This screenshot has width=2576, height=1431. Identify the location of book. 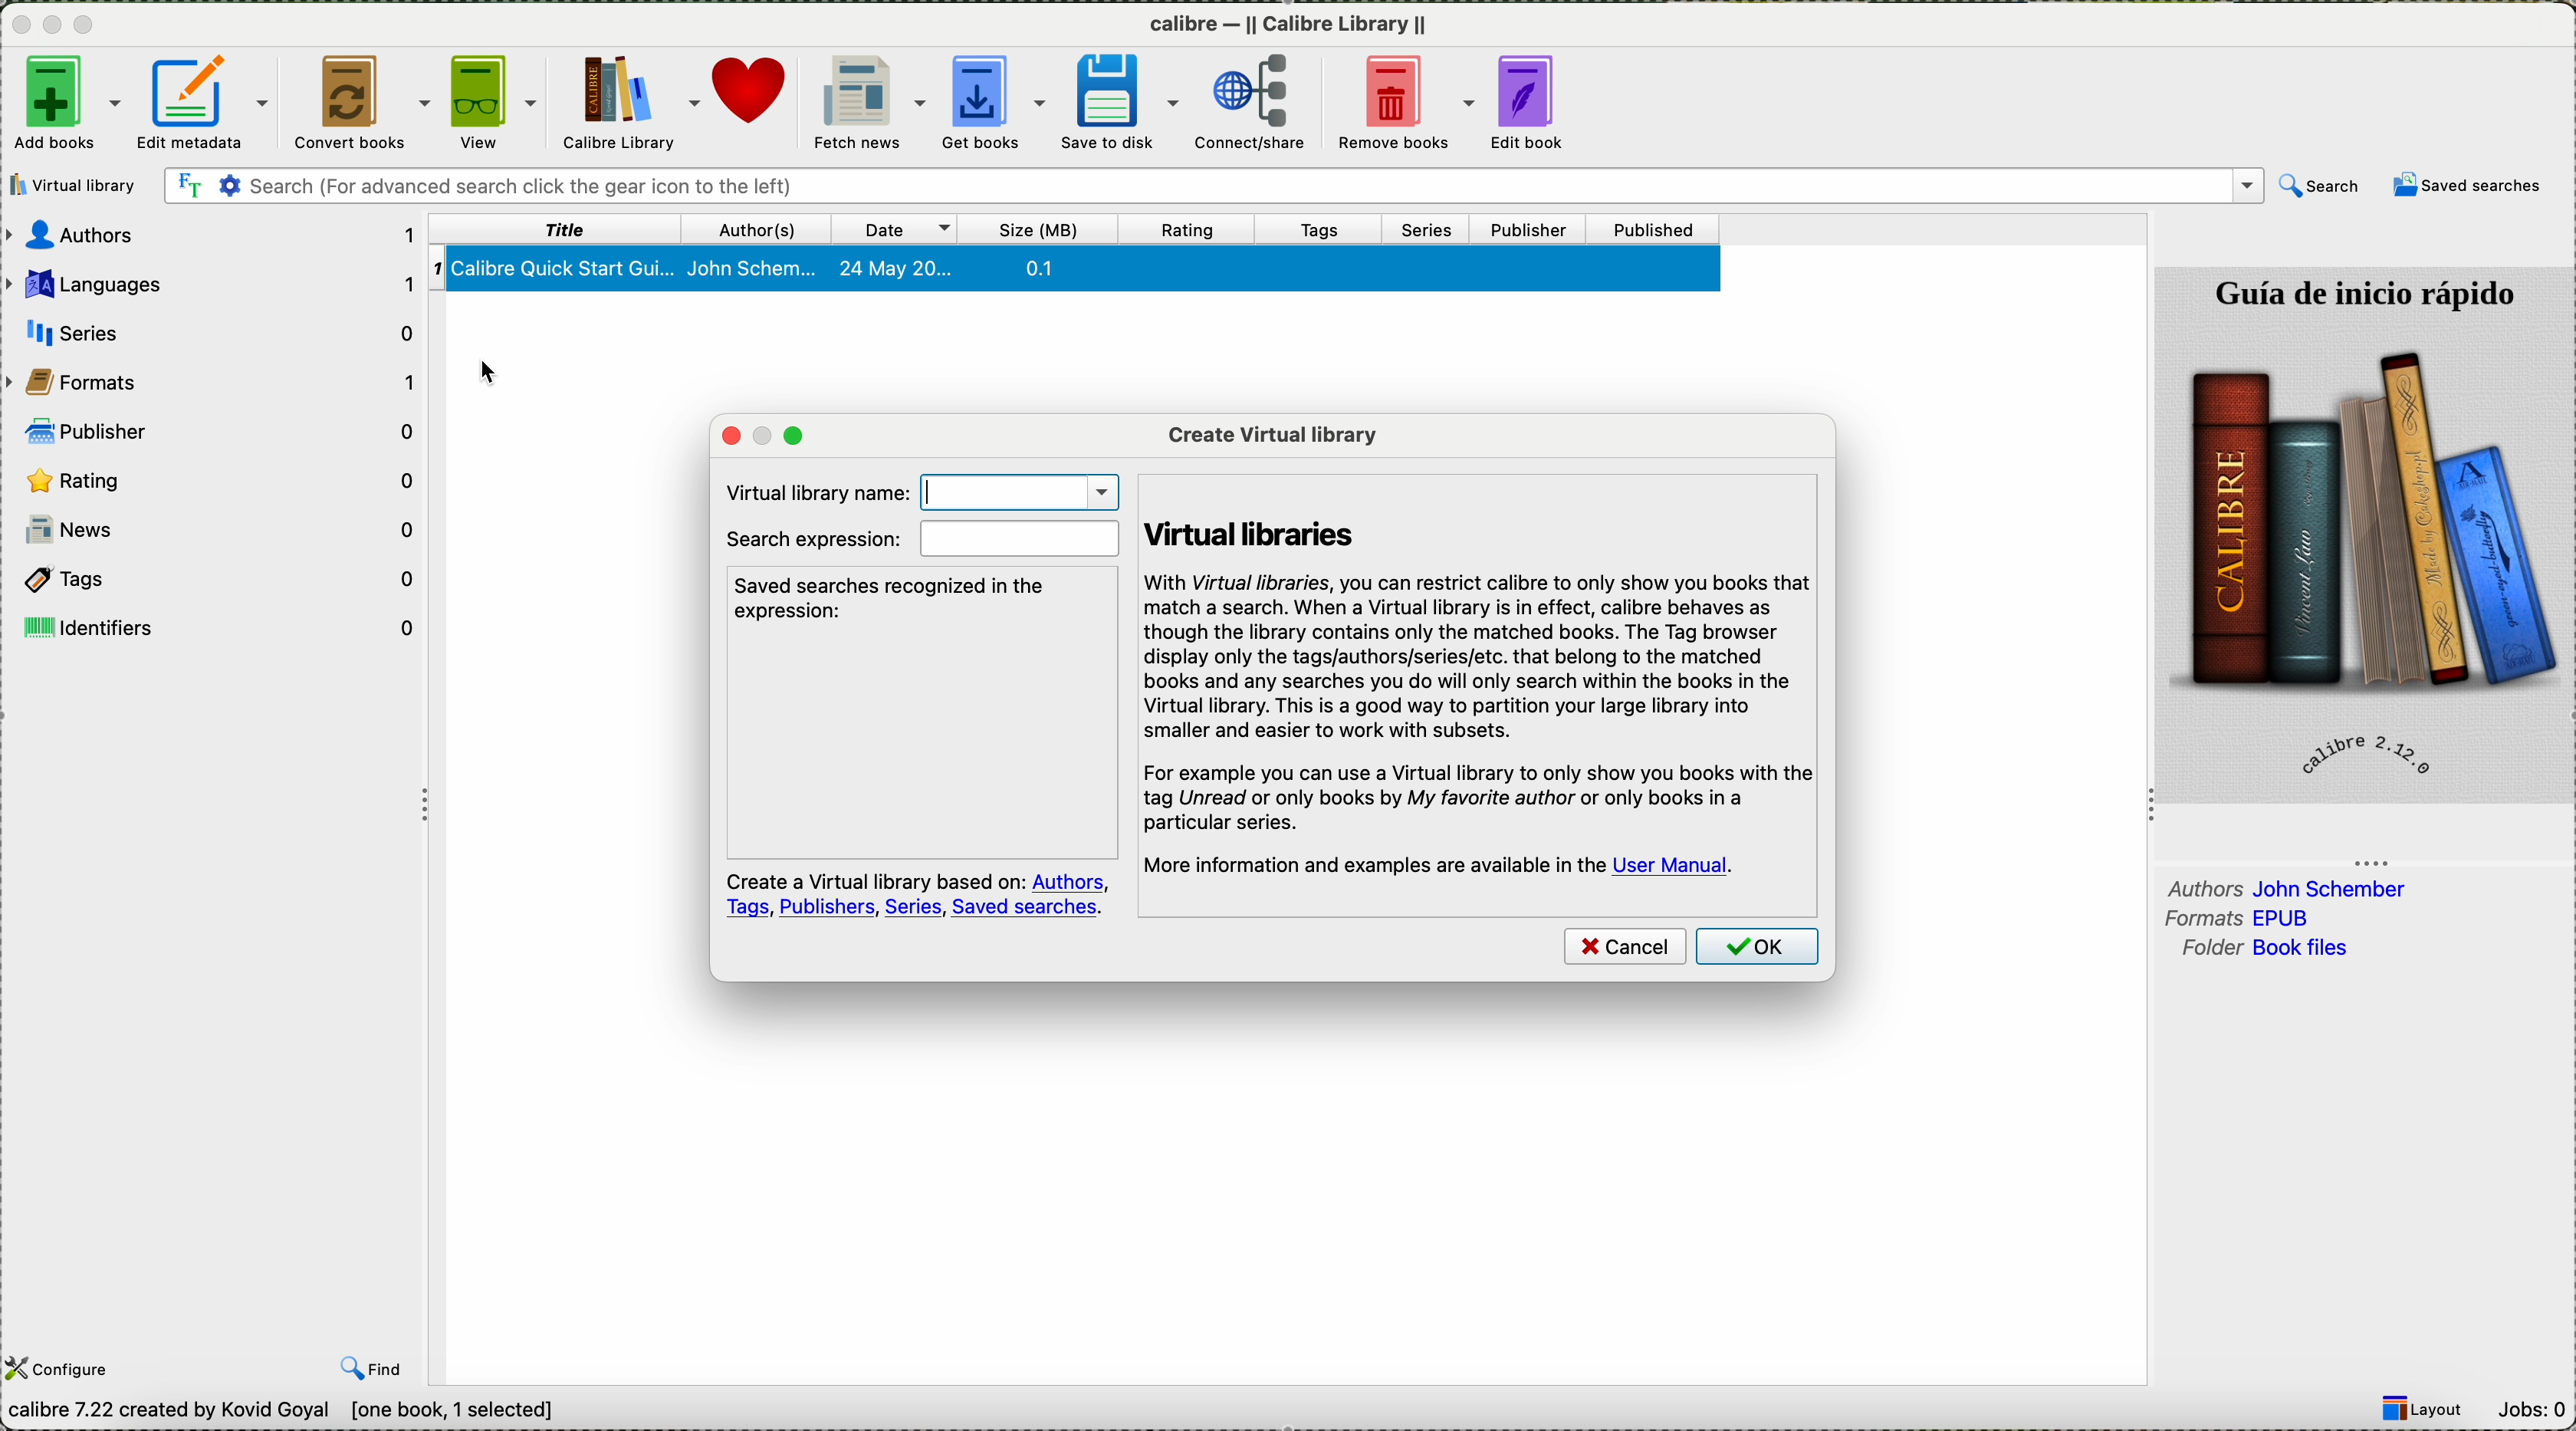
(1079, 272).